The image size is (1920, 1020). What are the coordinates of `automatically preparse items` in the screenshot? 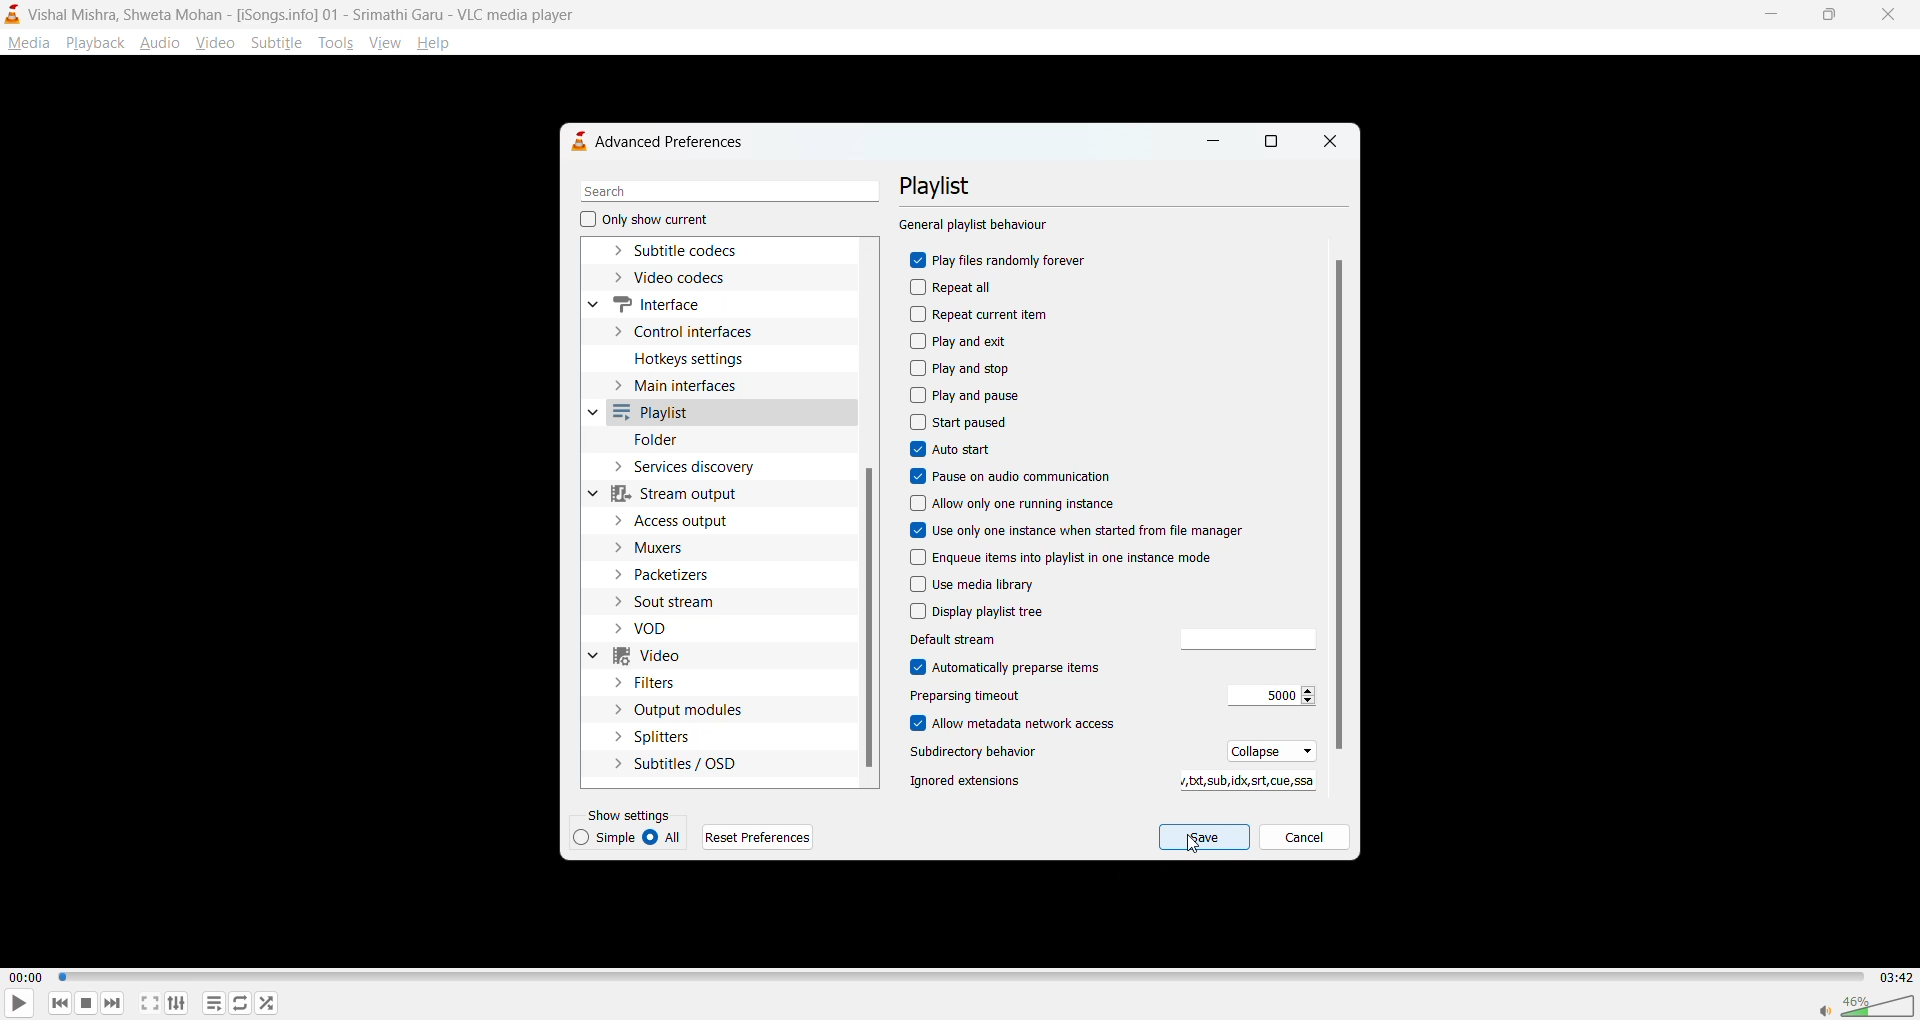 It's located at (1009, 667).